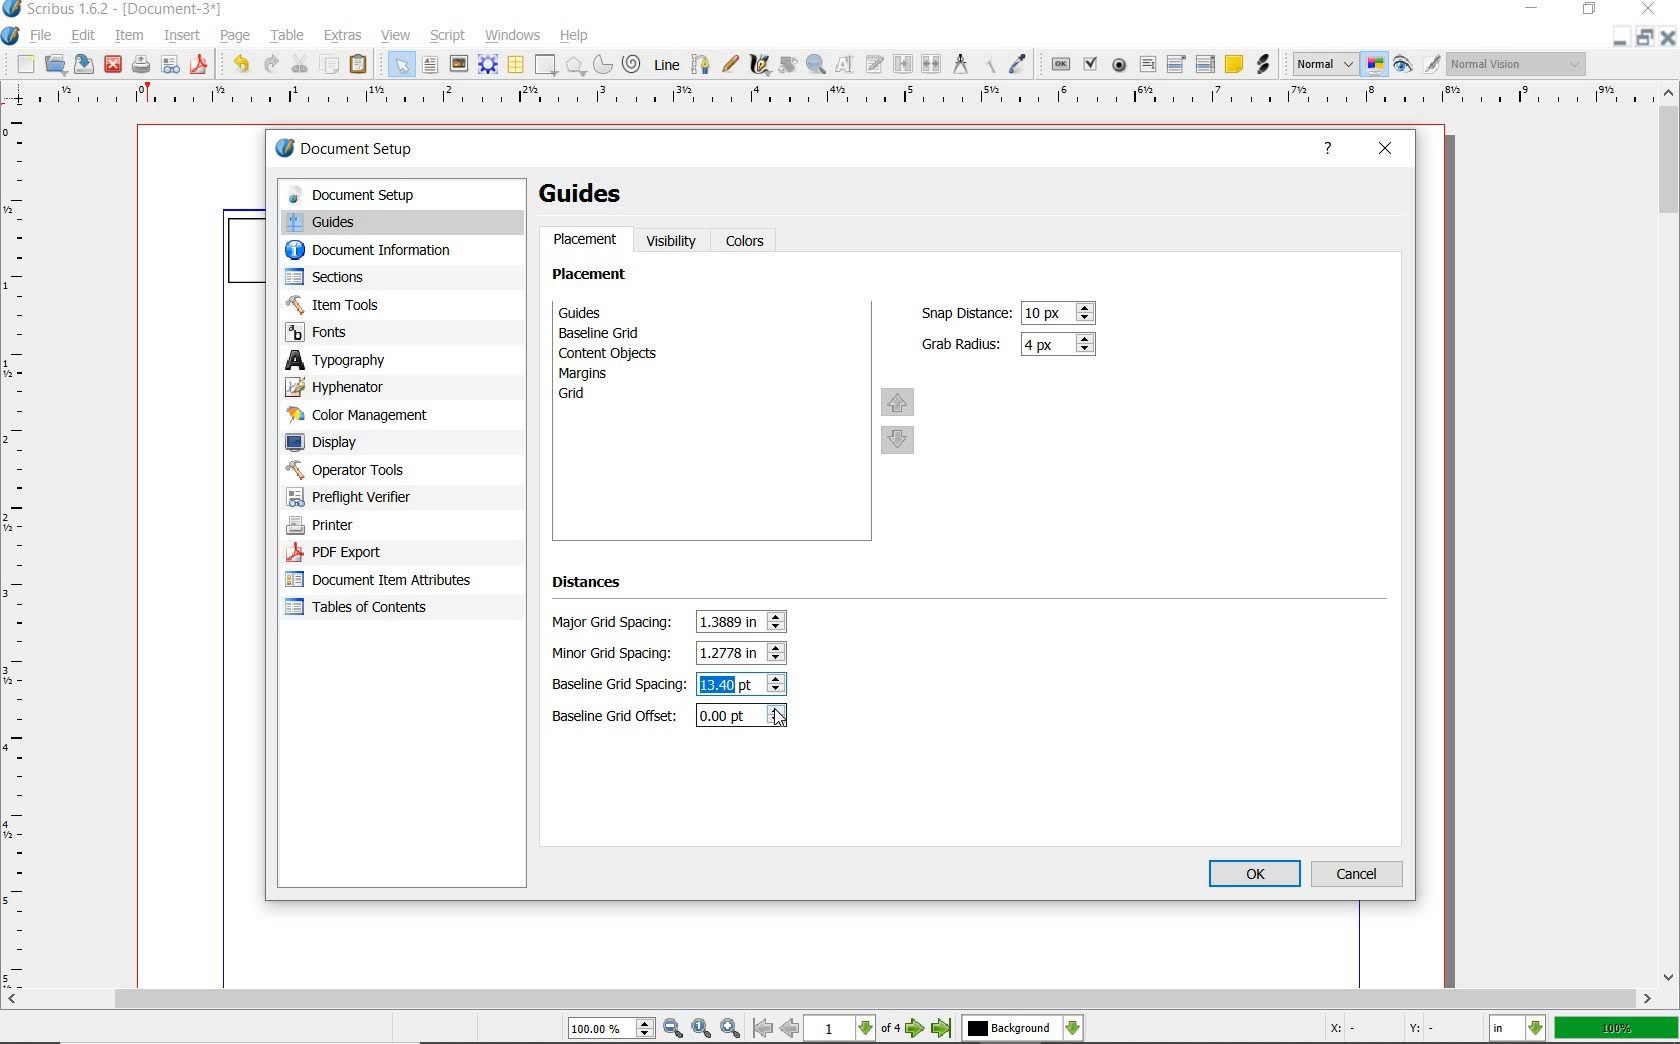  What do you see at coordinates (112, 66) in the screenshot?
I see `close` at bounding box center [112, 66].